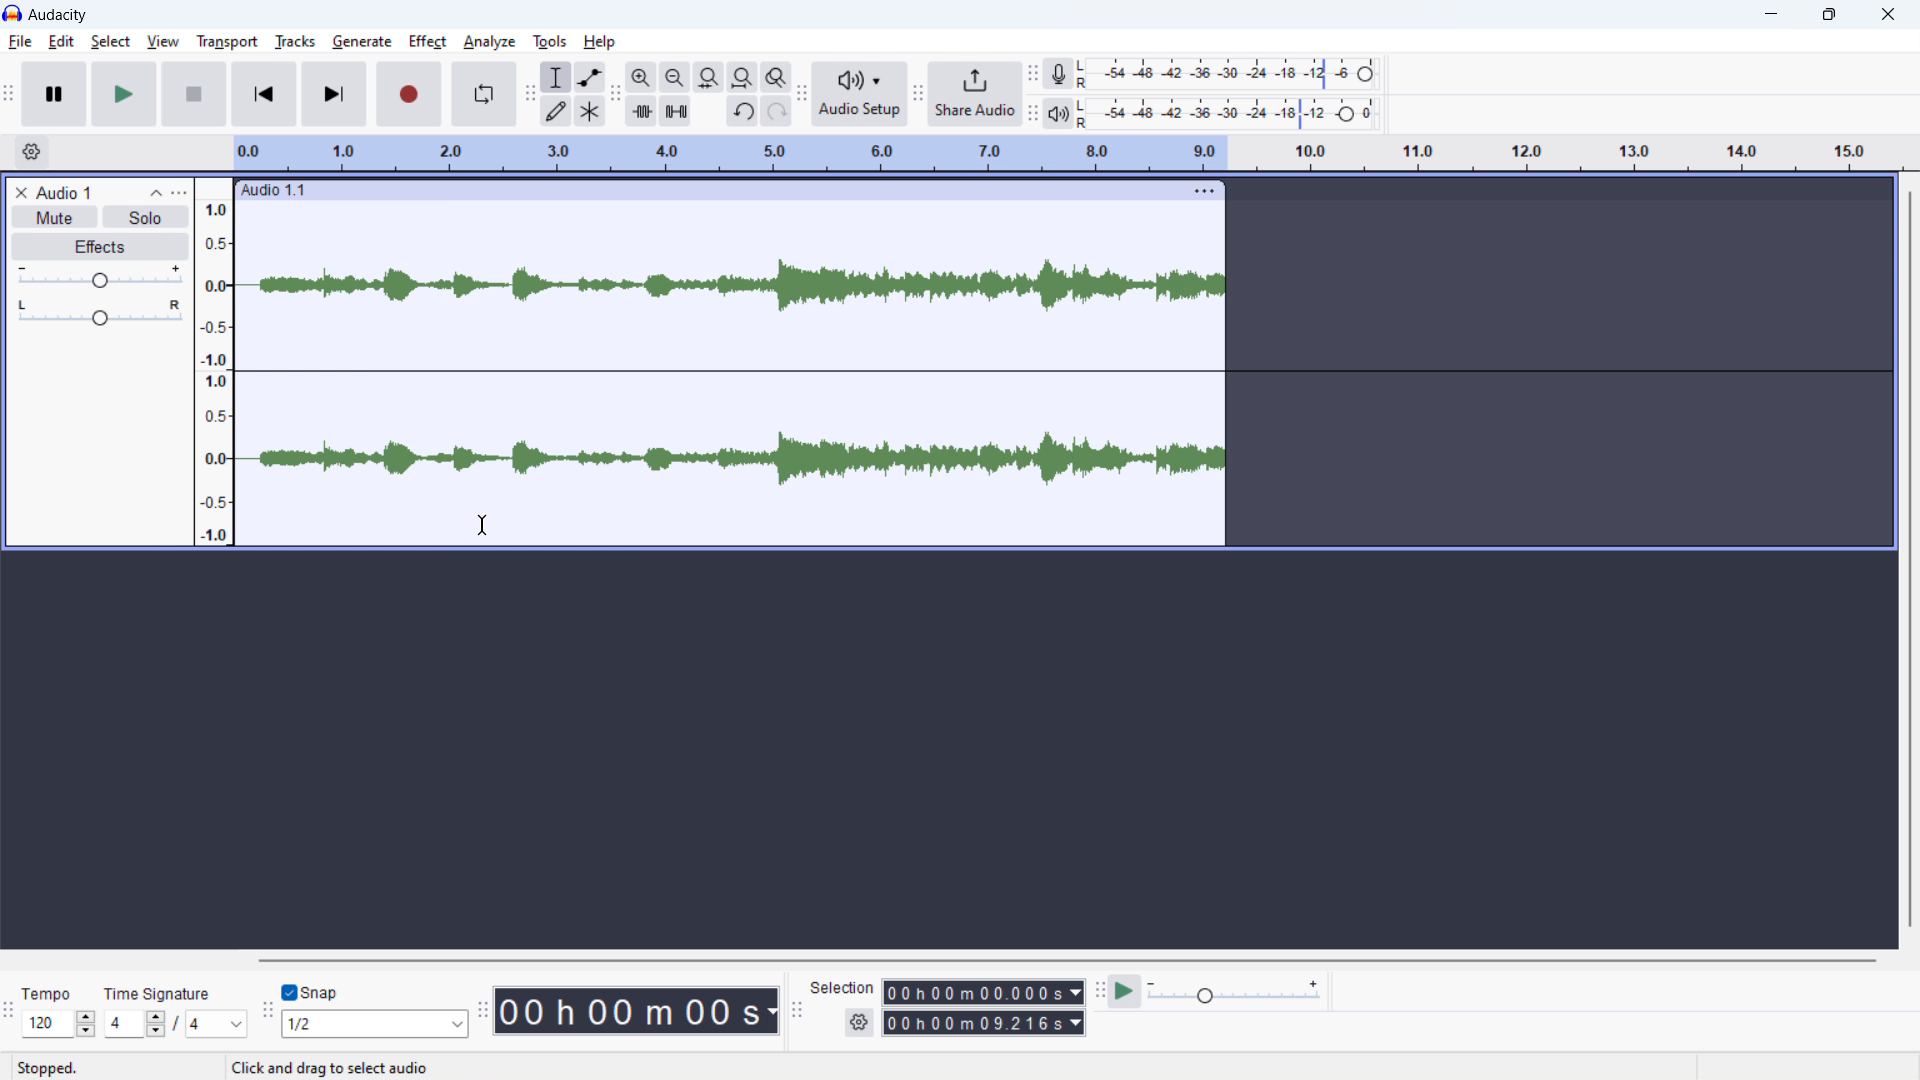  I want to click on zoom in, so click(641, 77).